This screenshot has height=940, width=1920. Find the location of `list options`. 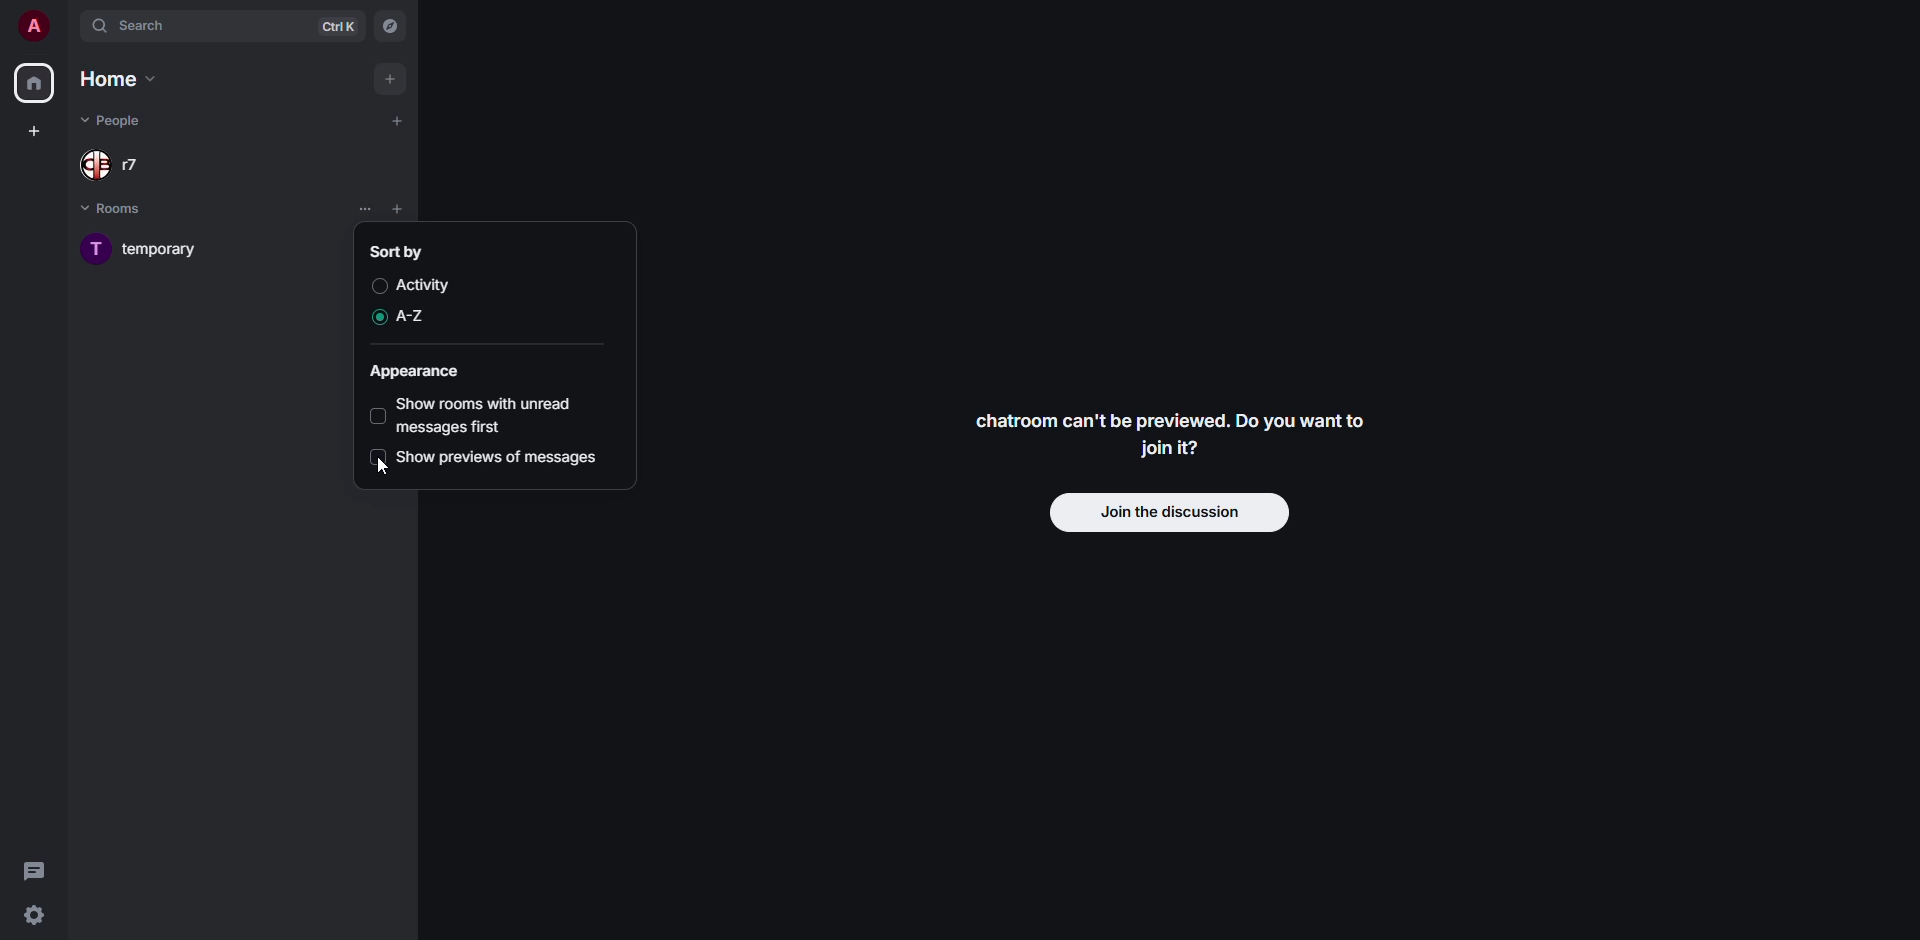

list options is located at coordinates (427, 210).